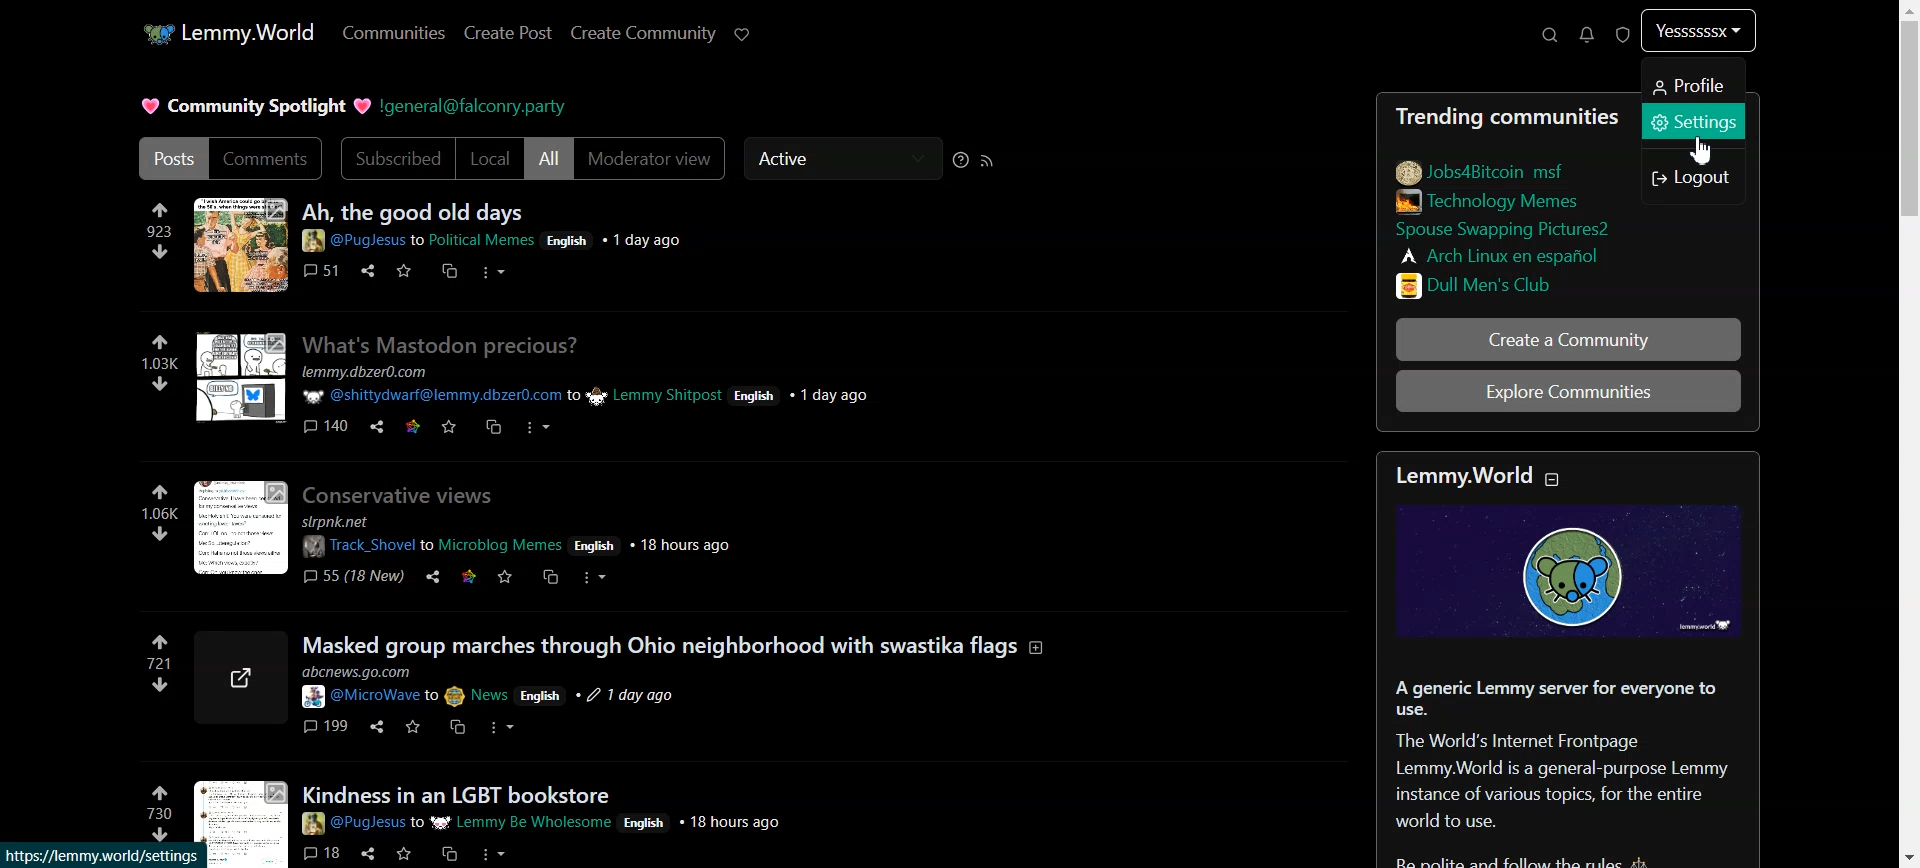 This screenshot has width=1920, height=868. Describe the element at coordinates (350, 574) in the screenshot. I see `comments` at that location.